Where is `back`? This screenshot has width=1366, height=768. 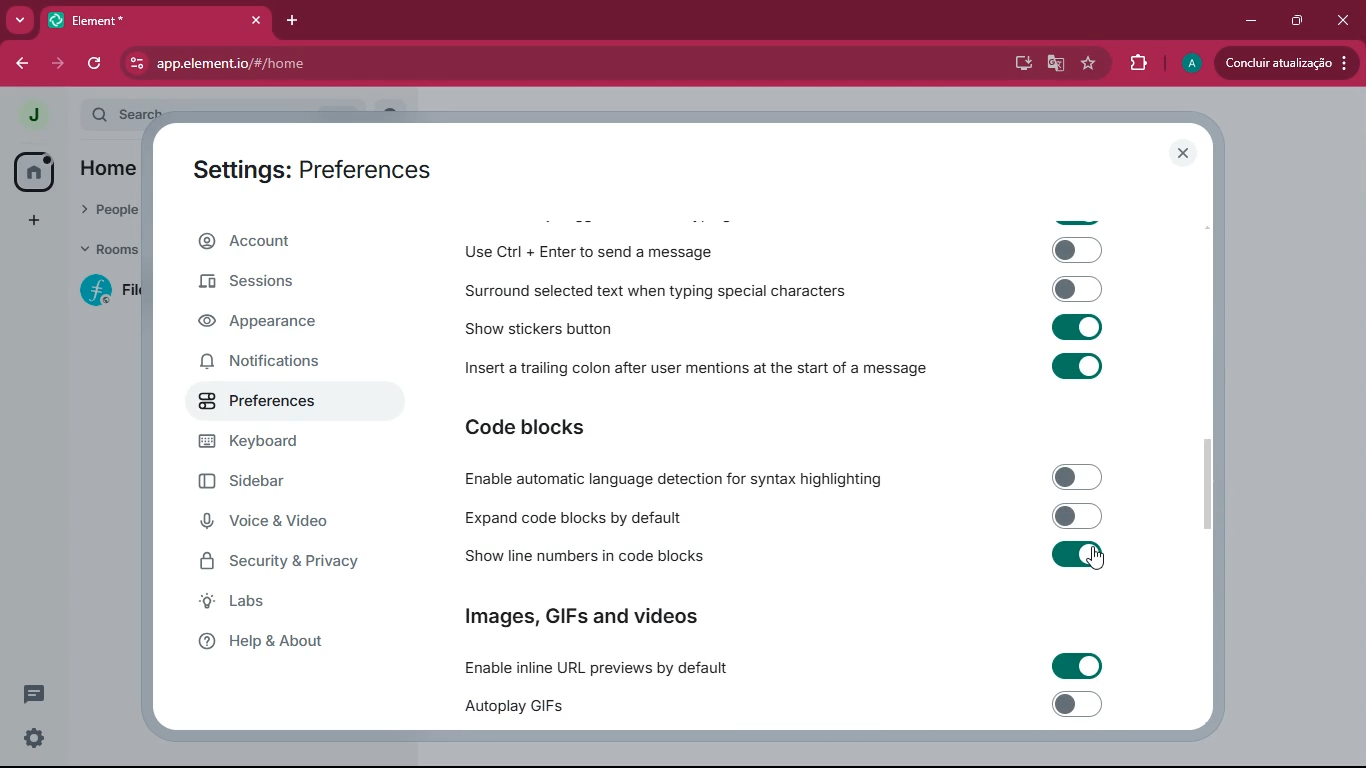
back is located at coordinates (22, 64).